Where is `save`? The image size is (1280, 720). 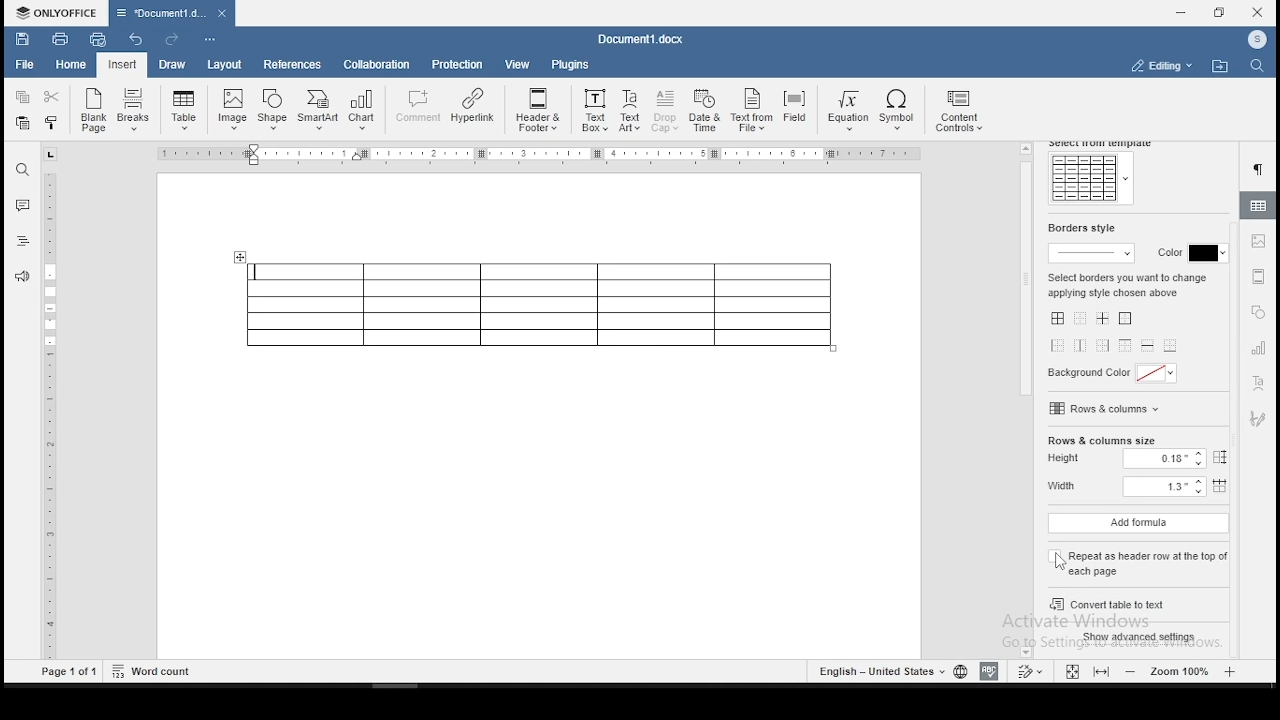
save is located at coordinates (21, 37).